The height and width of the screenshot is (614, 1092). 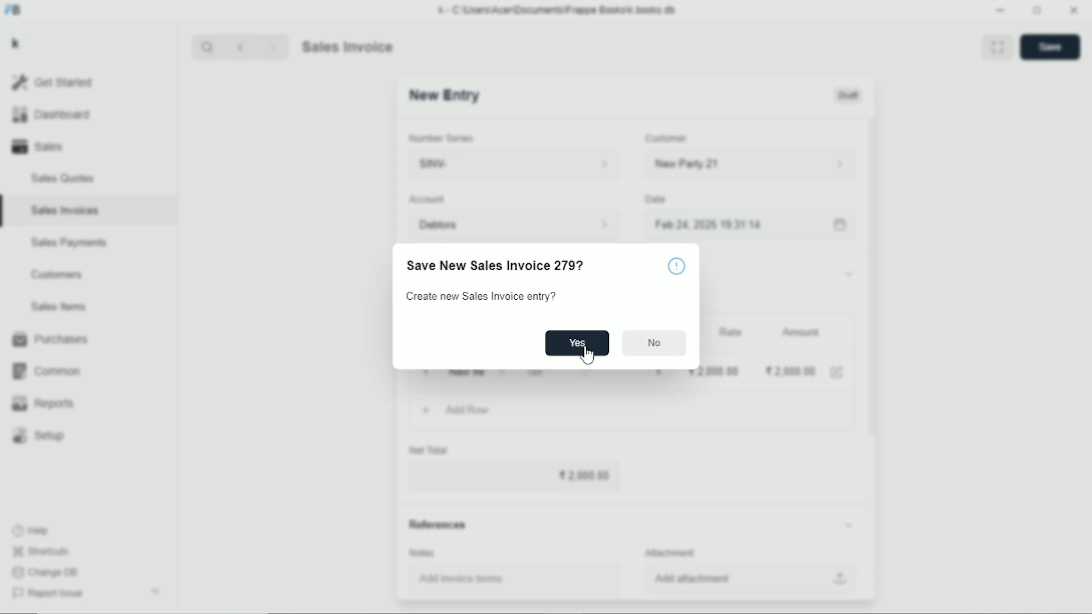 I want to click on Sales payments, so click(x=72, y=243).